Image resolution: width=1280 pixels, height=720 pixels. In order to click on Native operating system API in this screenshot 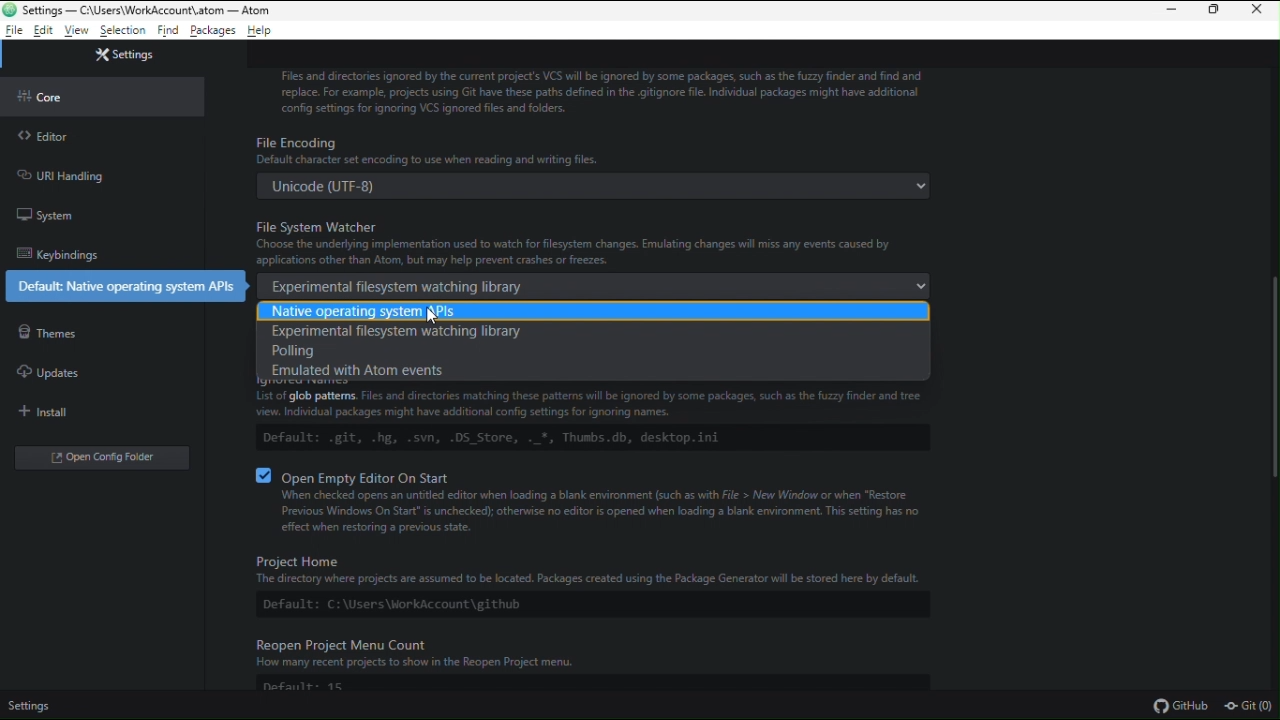, I will do `click(594, 311)`.